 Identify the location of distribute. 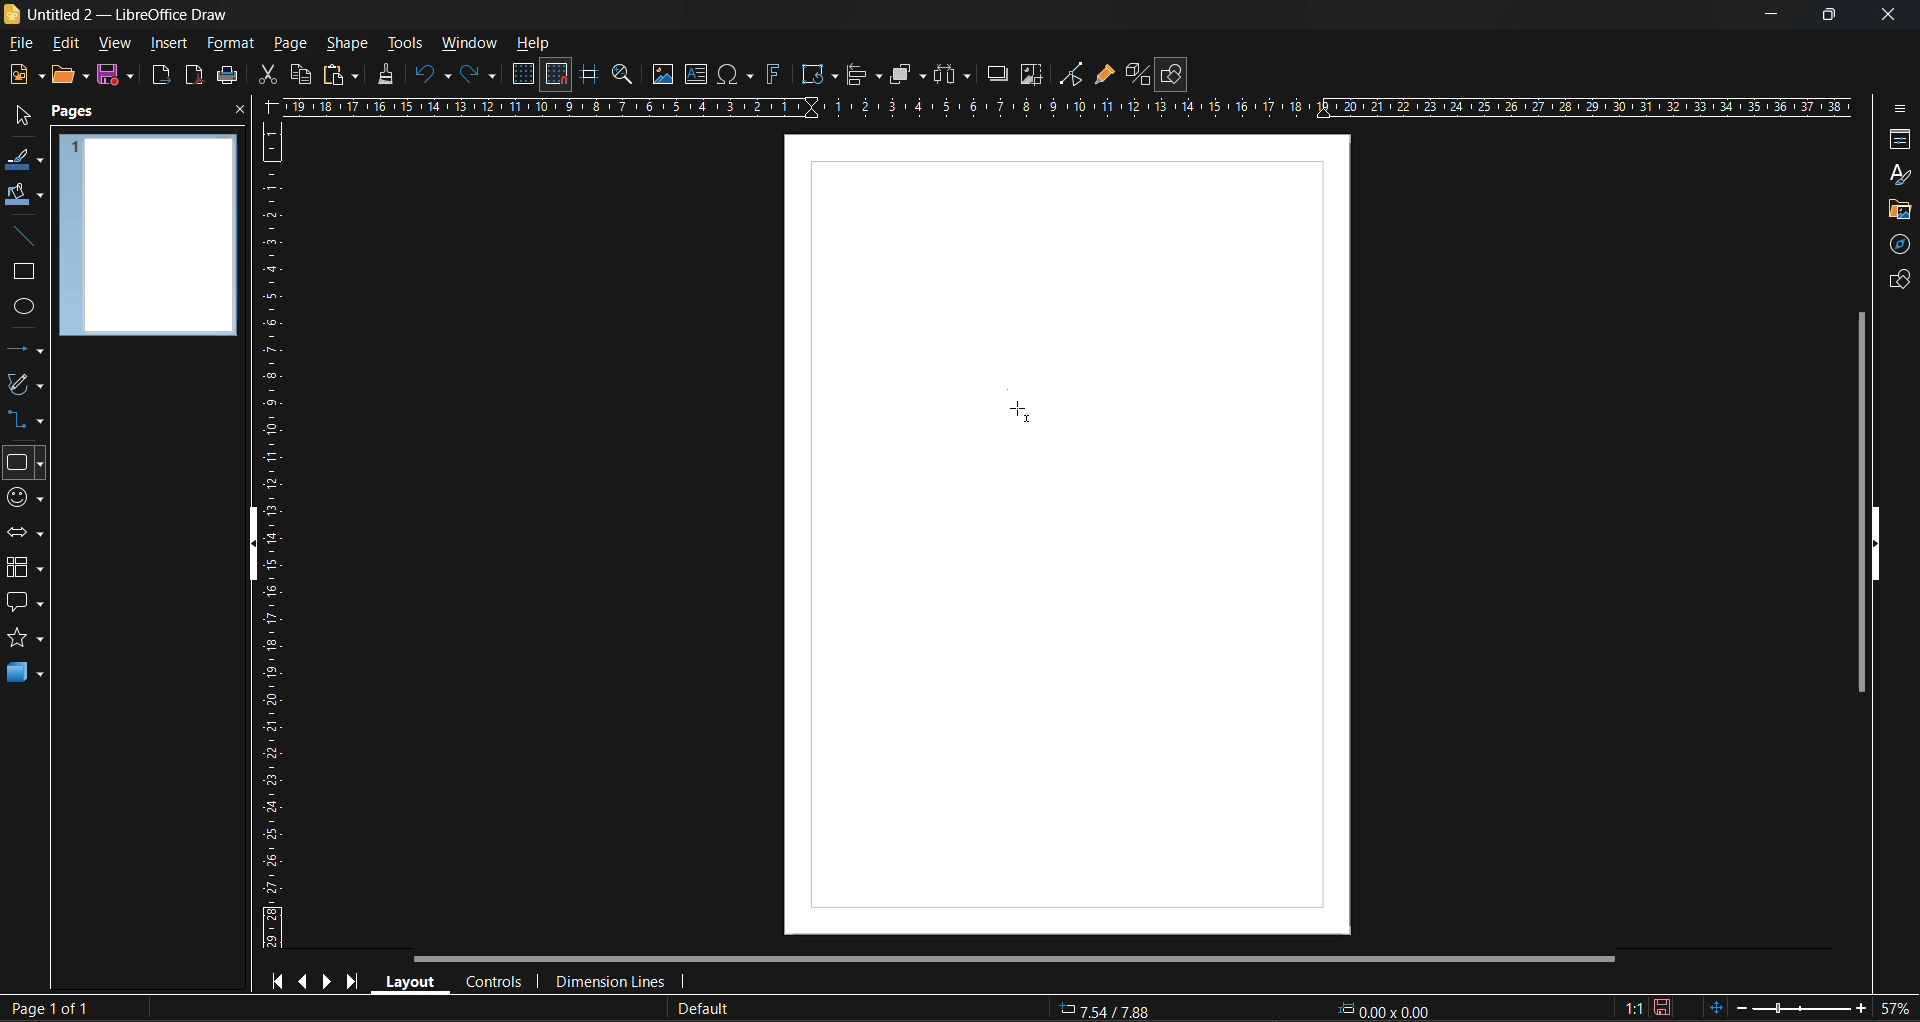
(955, 75).